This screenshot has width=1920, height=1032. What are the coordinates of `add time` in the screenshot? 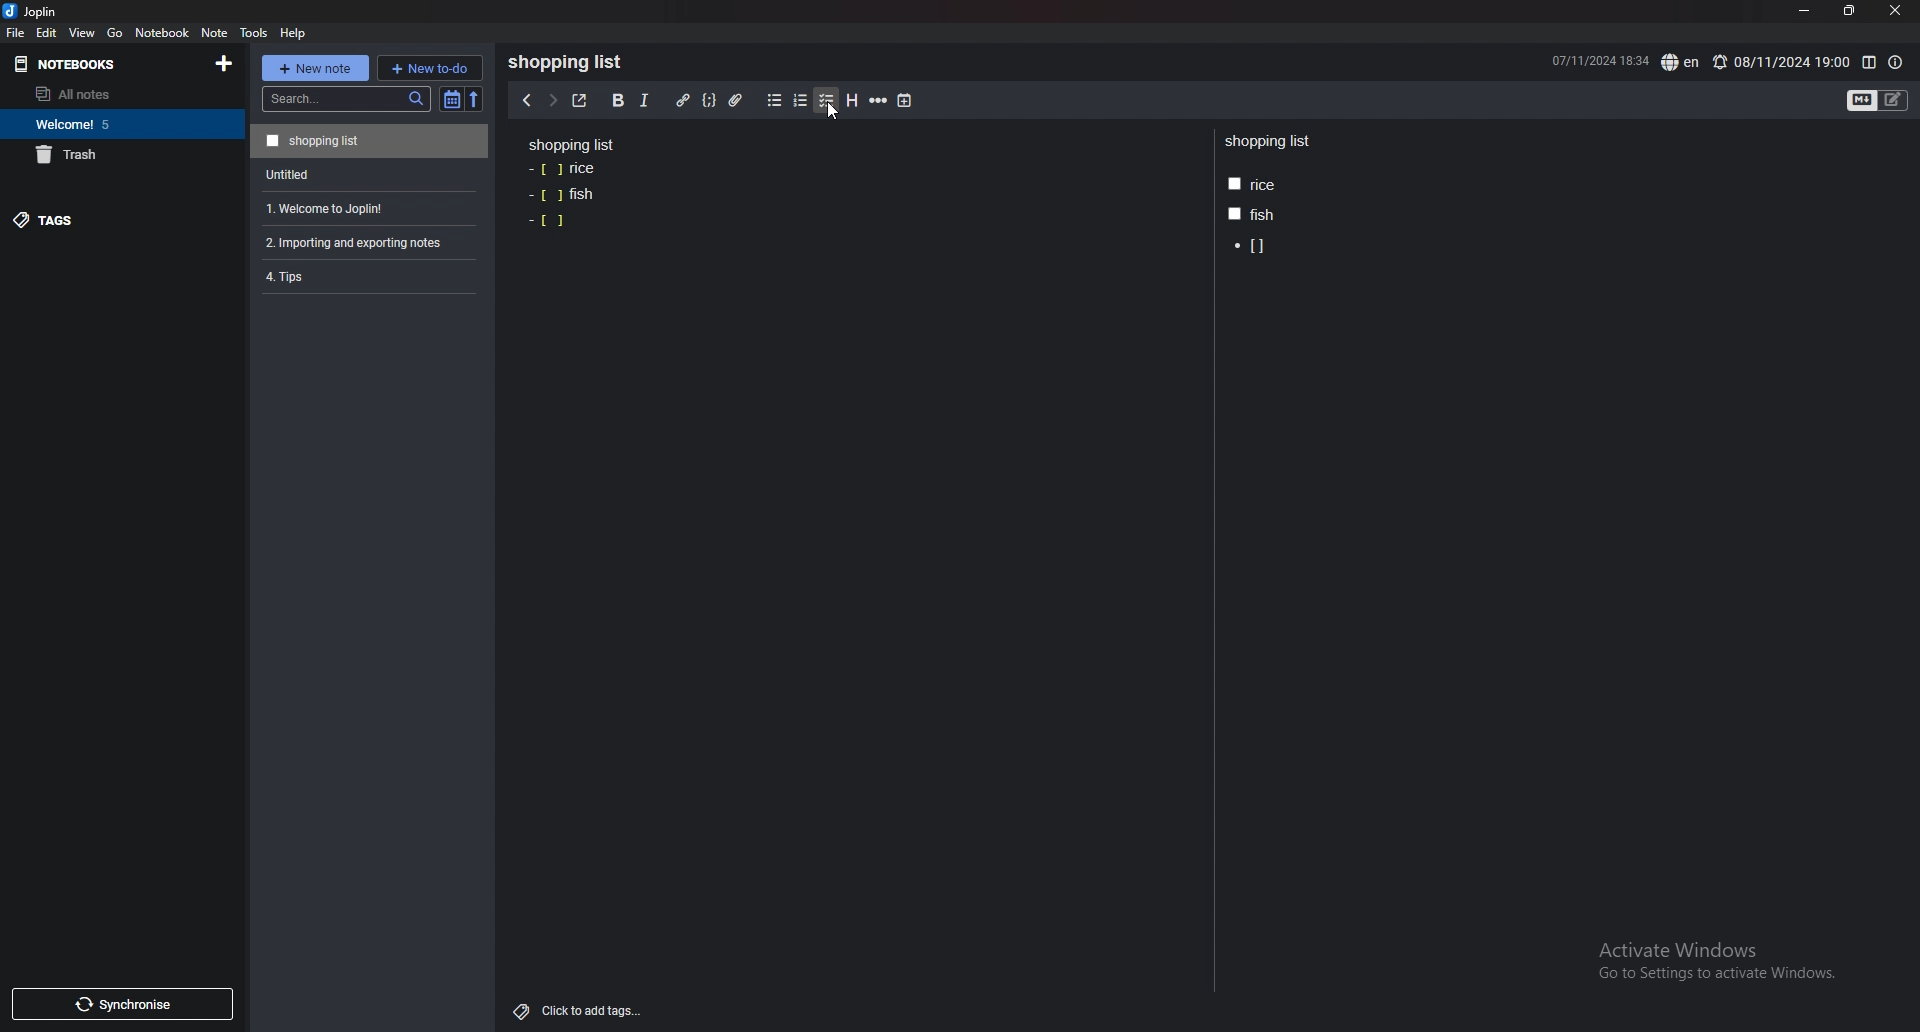 It's located at (906, 100).